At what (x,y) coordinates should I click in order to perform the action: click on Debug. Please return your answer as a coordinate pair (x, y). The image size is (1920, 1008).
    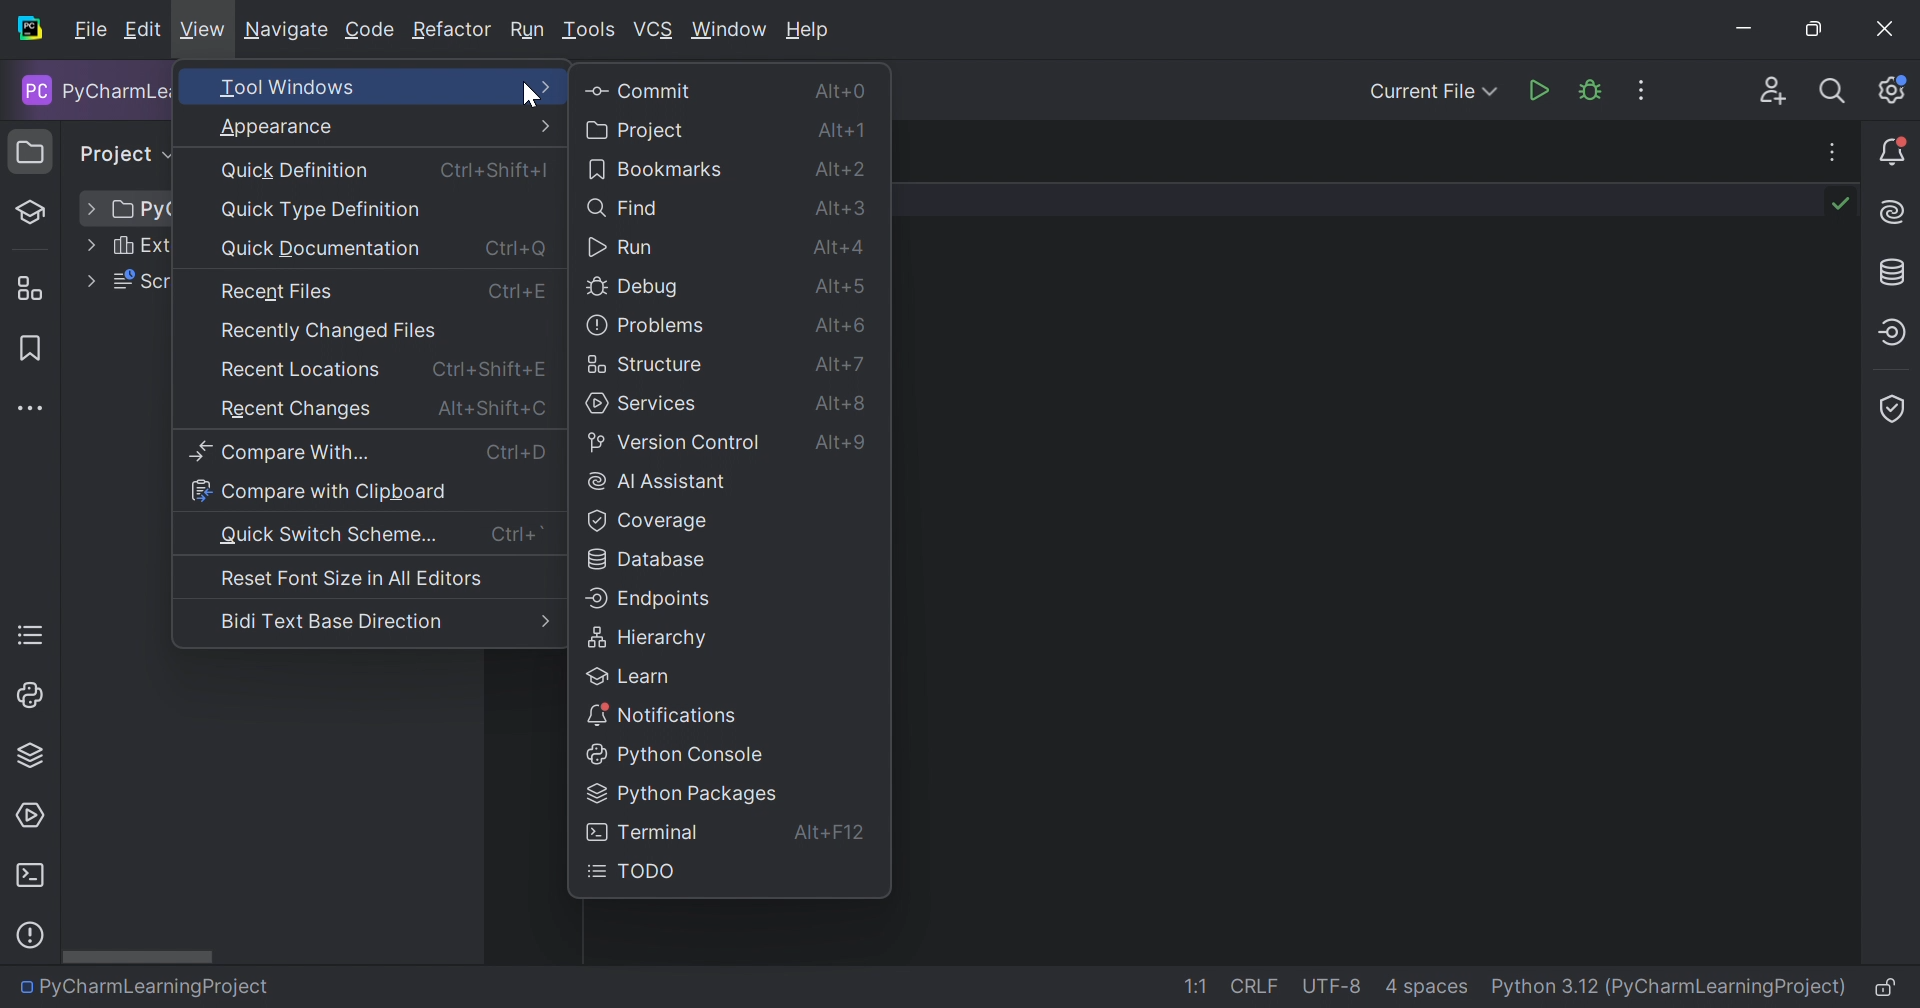
    Looking at the image, I should click on (636, 289).